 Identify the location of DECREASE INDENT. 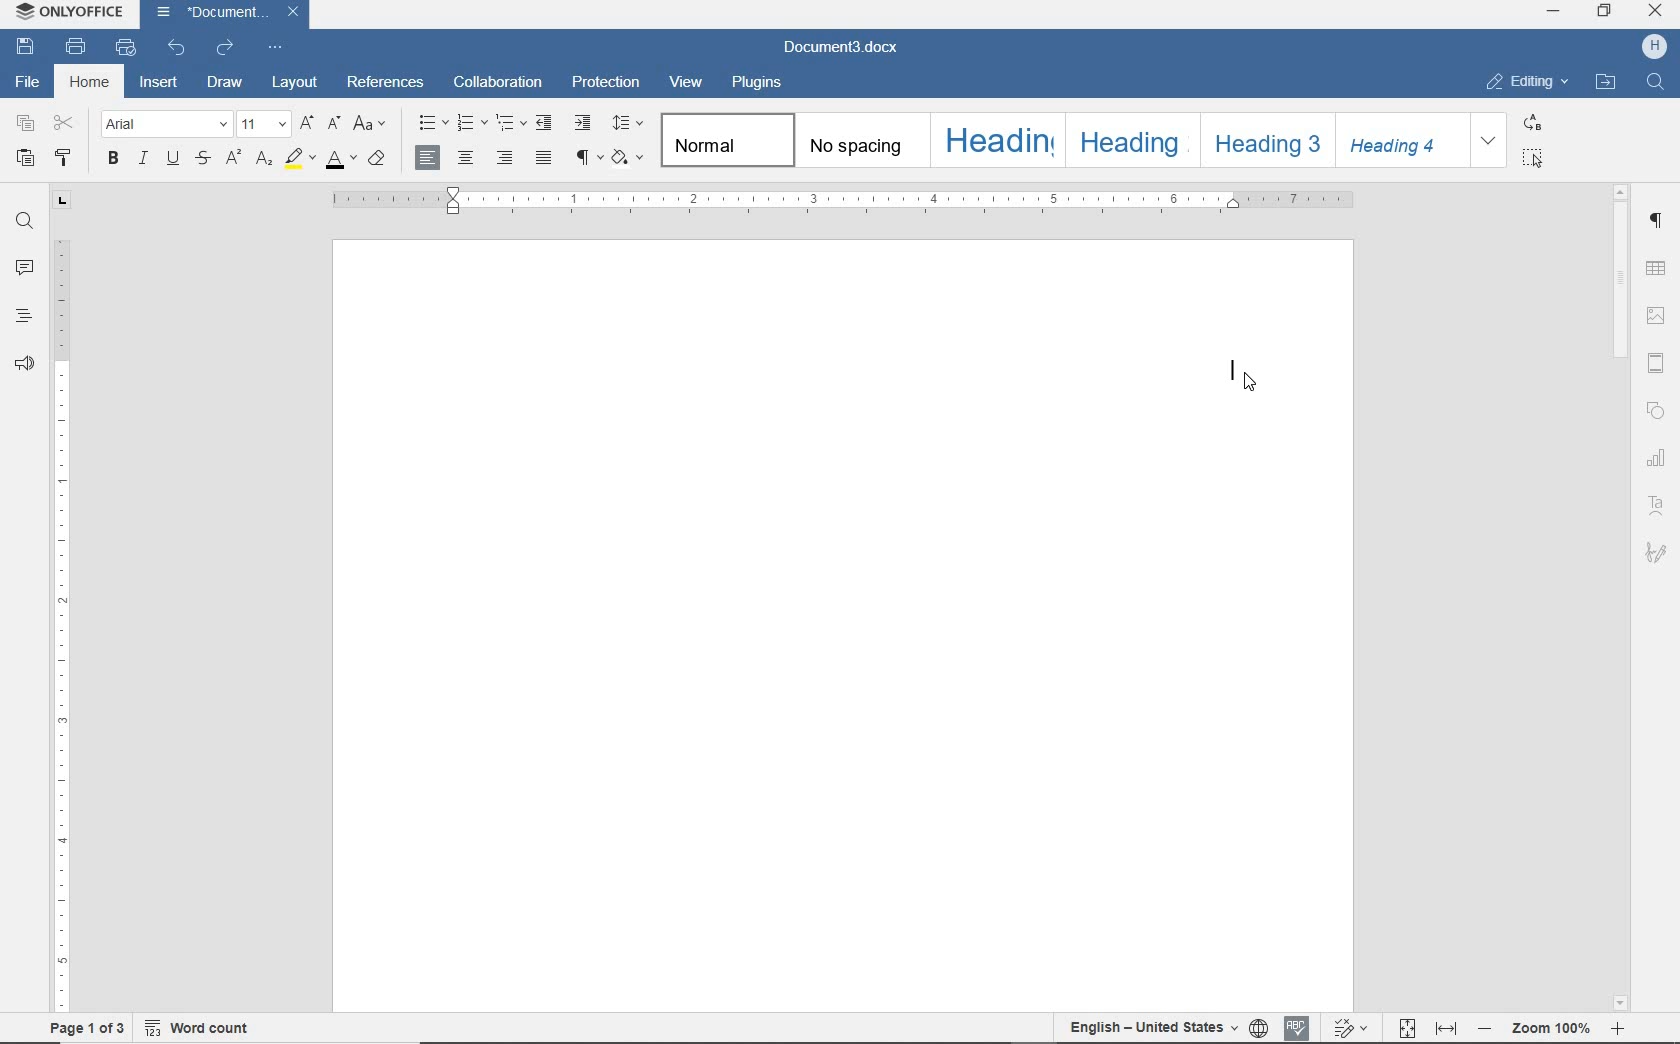
(544, 125).